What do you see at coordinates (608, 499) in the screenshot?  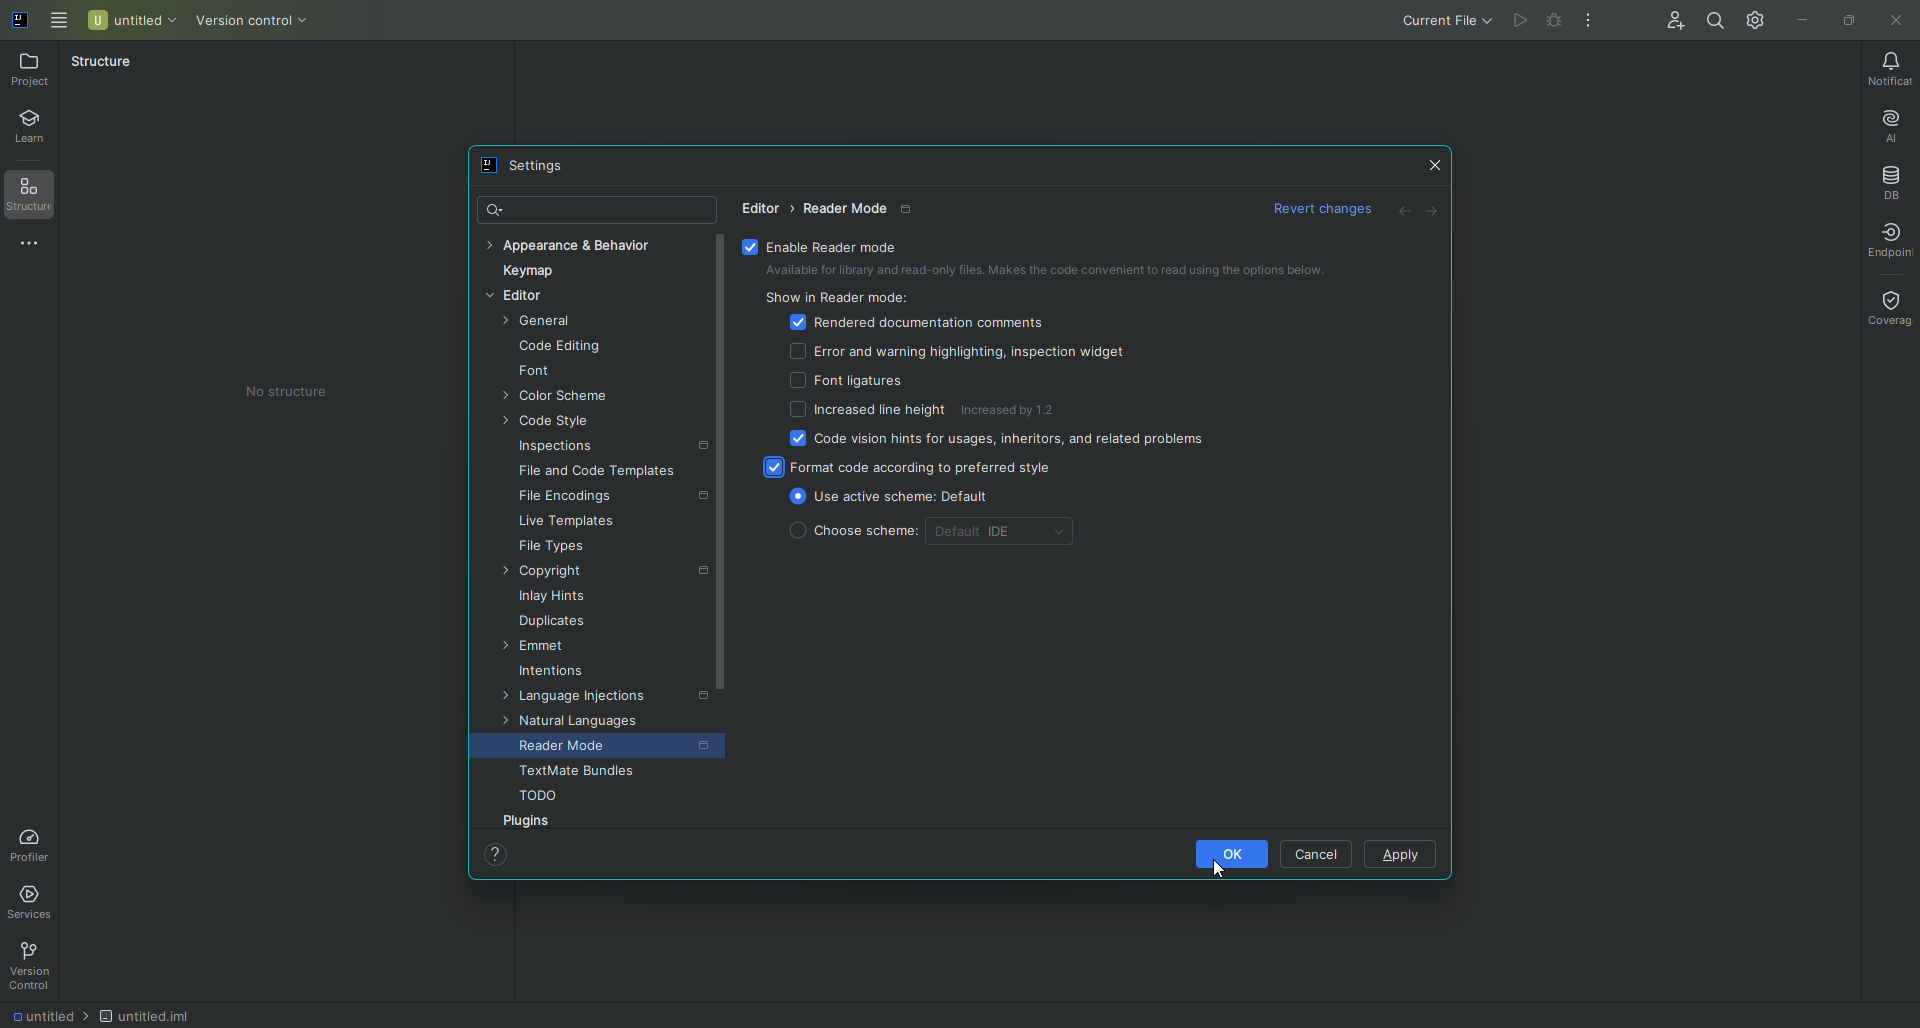 I see `File encodings` at bounding box center [608, 499].